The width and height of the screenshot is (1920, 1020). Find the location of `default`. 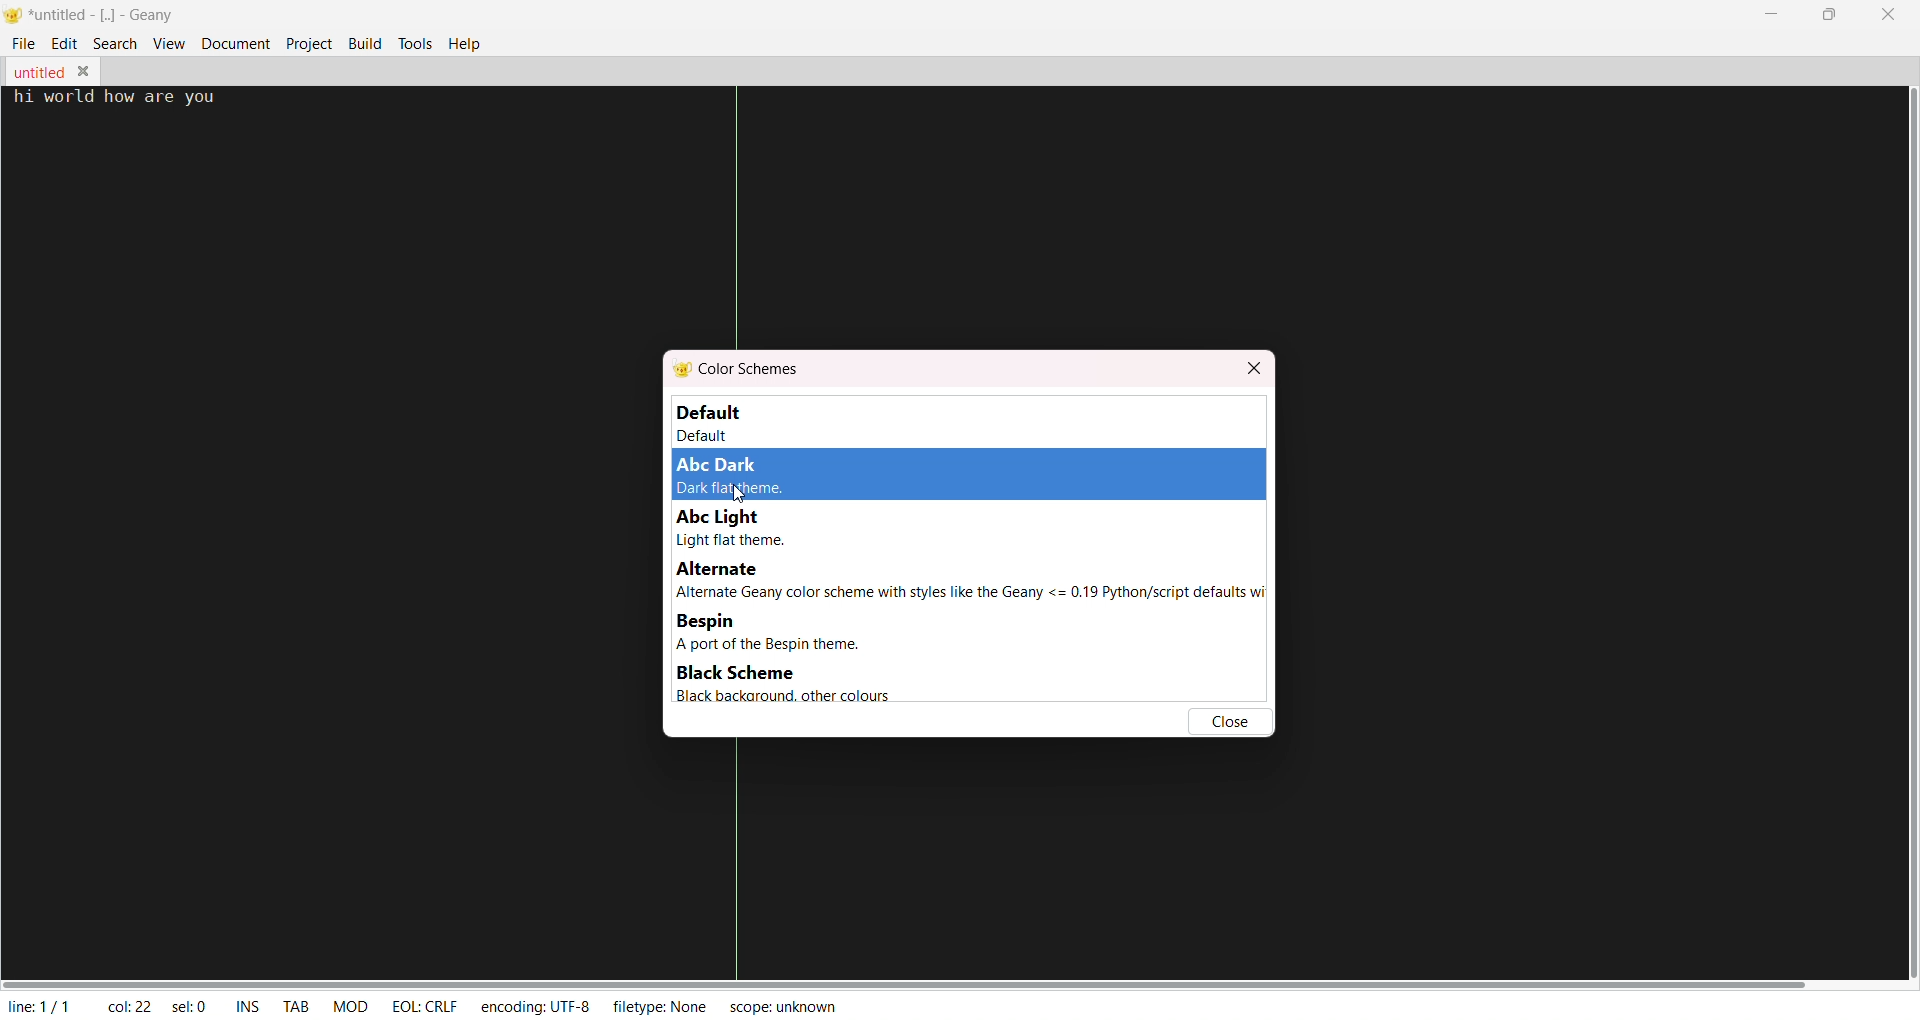

default is located at coordinates (734, 423).